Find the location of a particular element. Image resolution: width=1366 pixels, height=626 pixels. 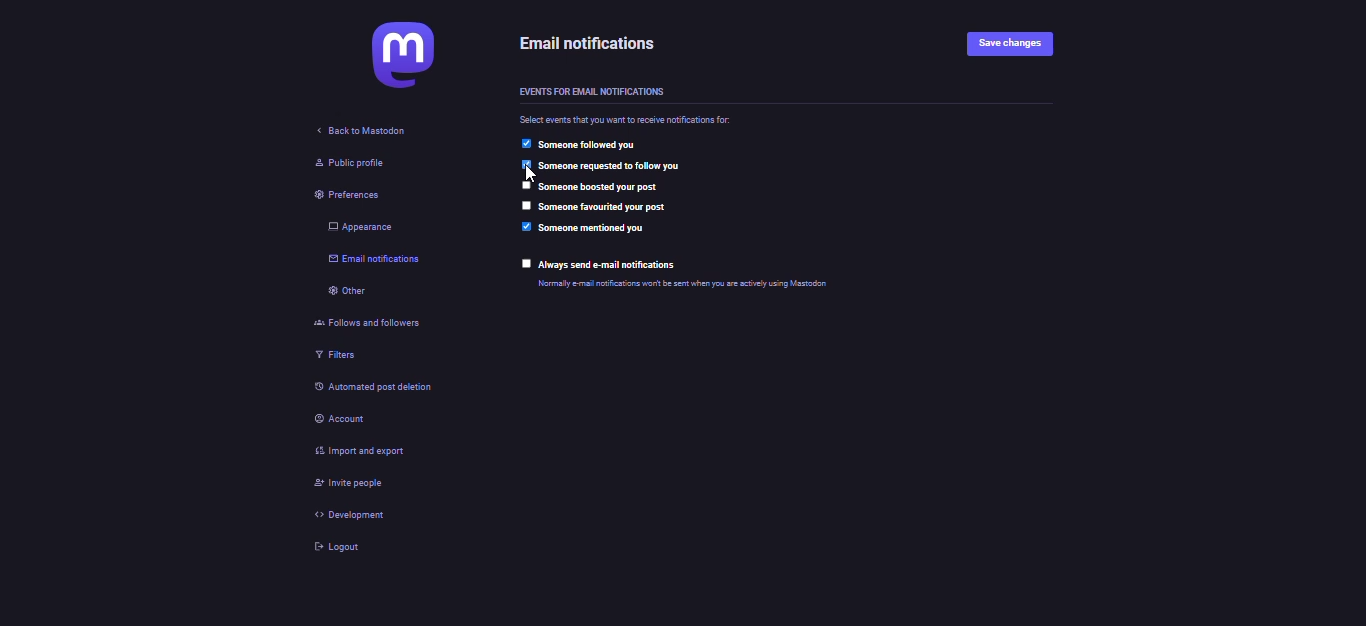

follows and followers is located at coordinates (363, 326).